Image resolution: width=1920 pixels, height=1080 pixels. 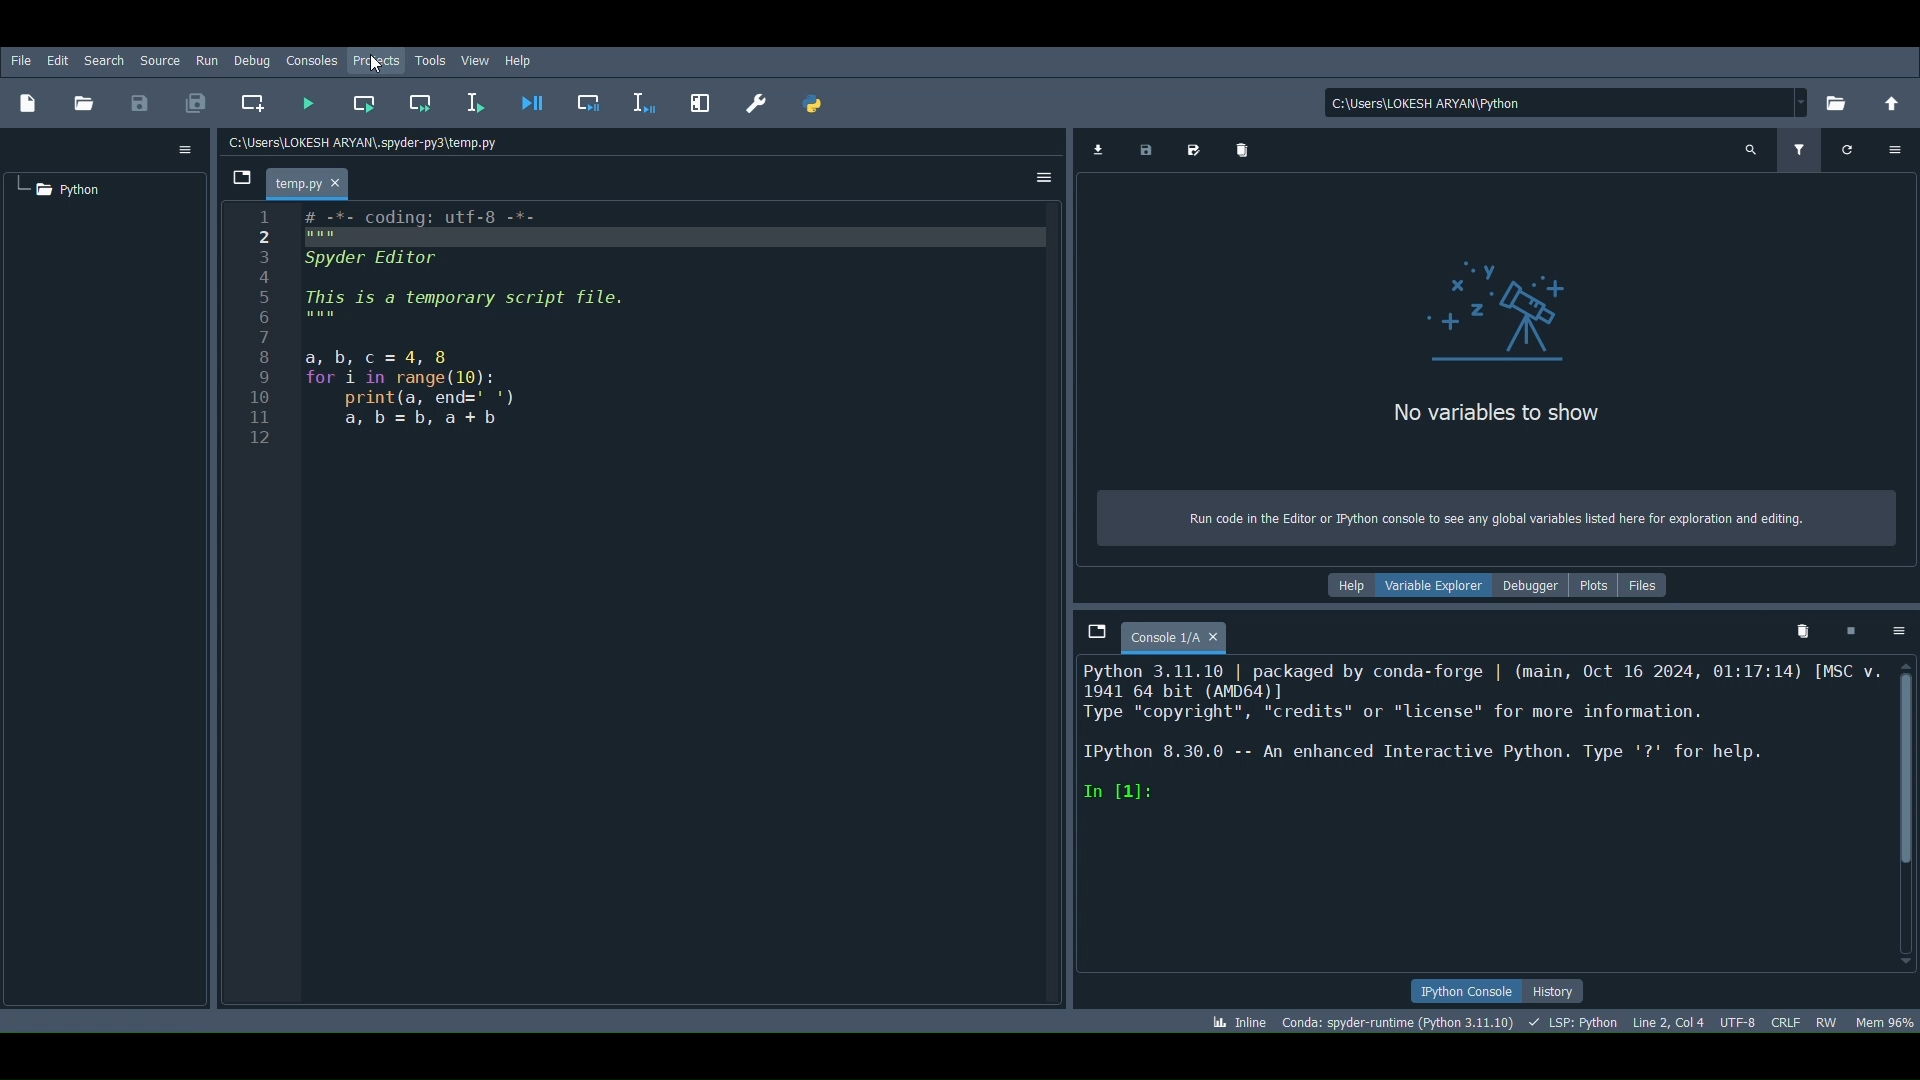 What do you see at coordinates (1897, 150) in the screenshot?
I see `Options` at bounding box center [1897, 150].